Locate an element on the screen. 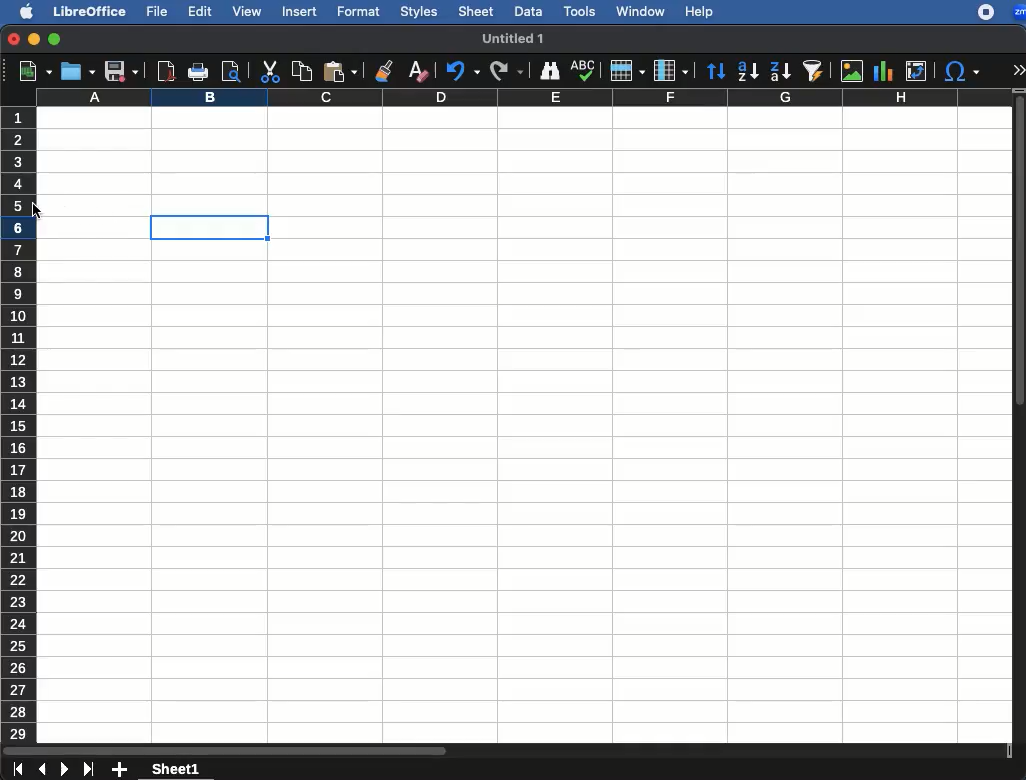 The image size is (1026, 780). spell check is located at coordinates (582, 68).